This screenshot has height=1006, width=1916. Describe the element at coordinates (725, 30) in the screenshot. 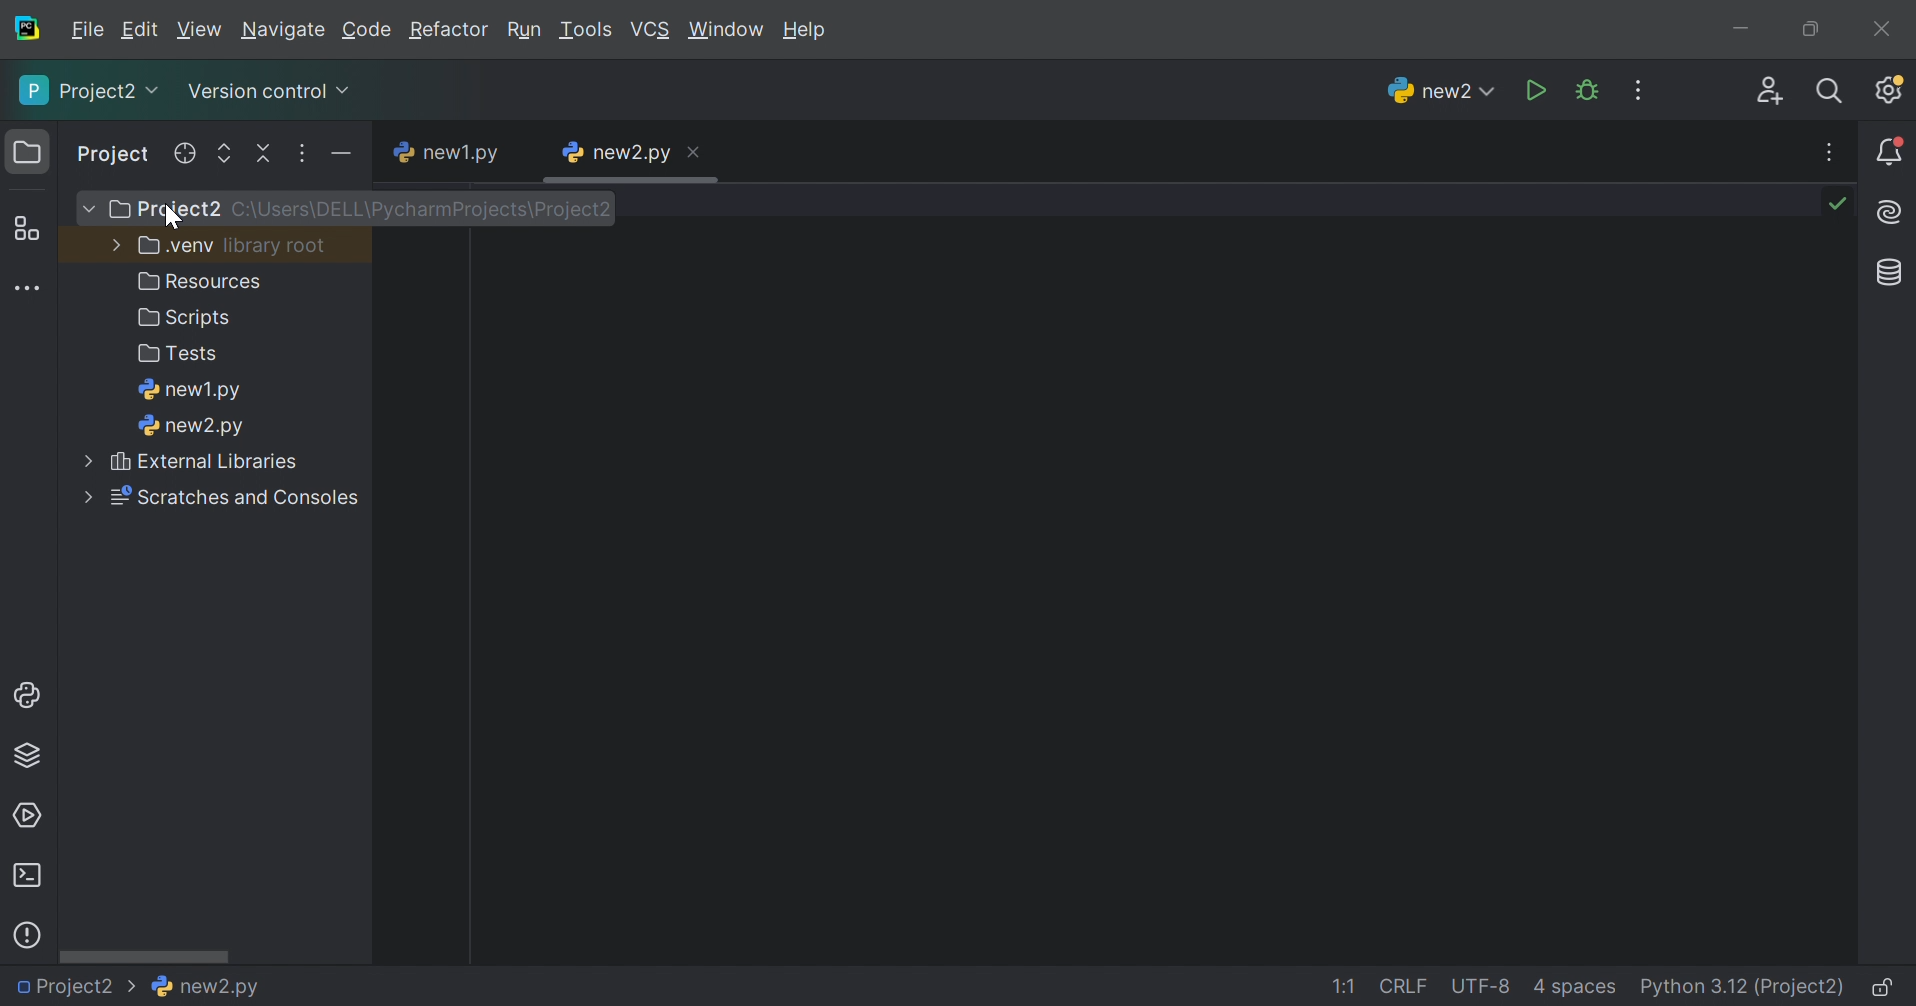

I see `Window` at that location.